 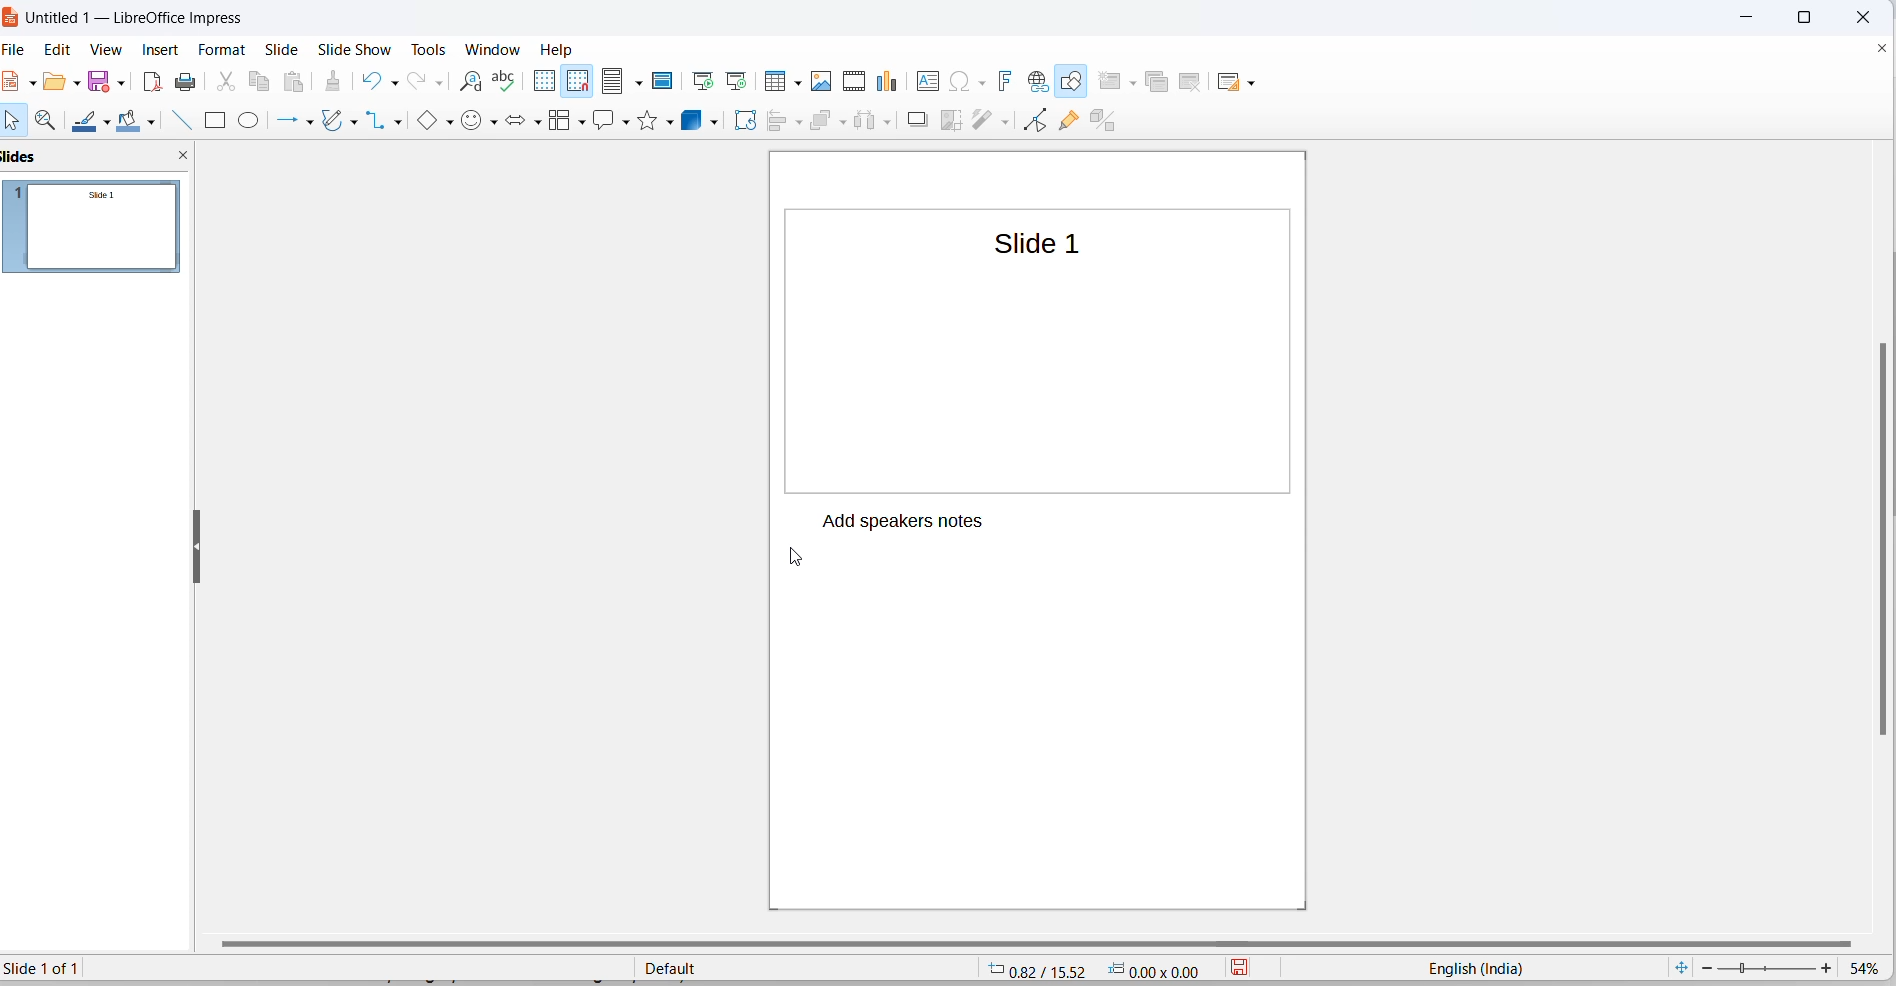 What do you see at coordinates (1254, 82) in the screenshot?
I see `slide layout options` at bounding box center [1254, 82].